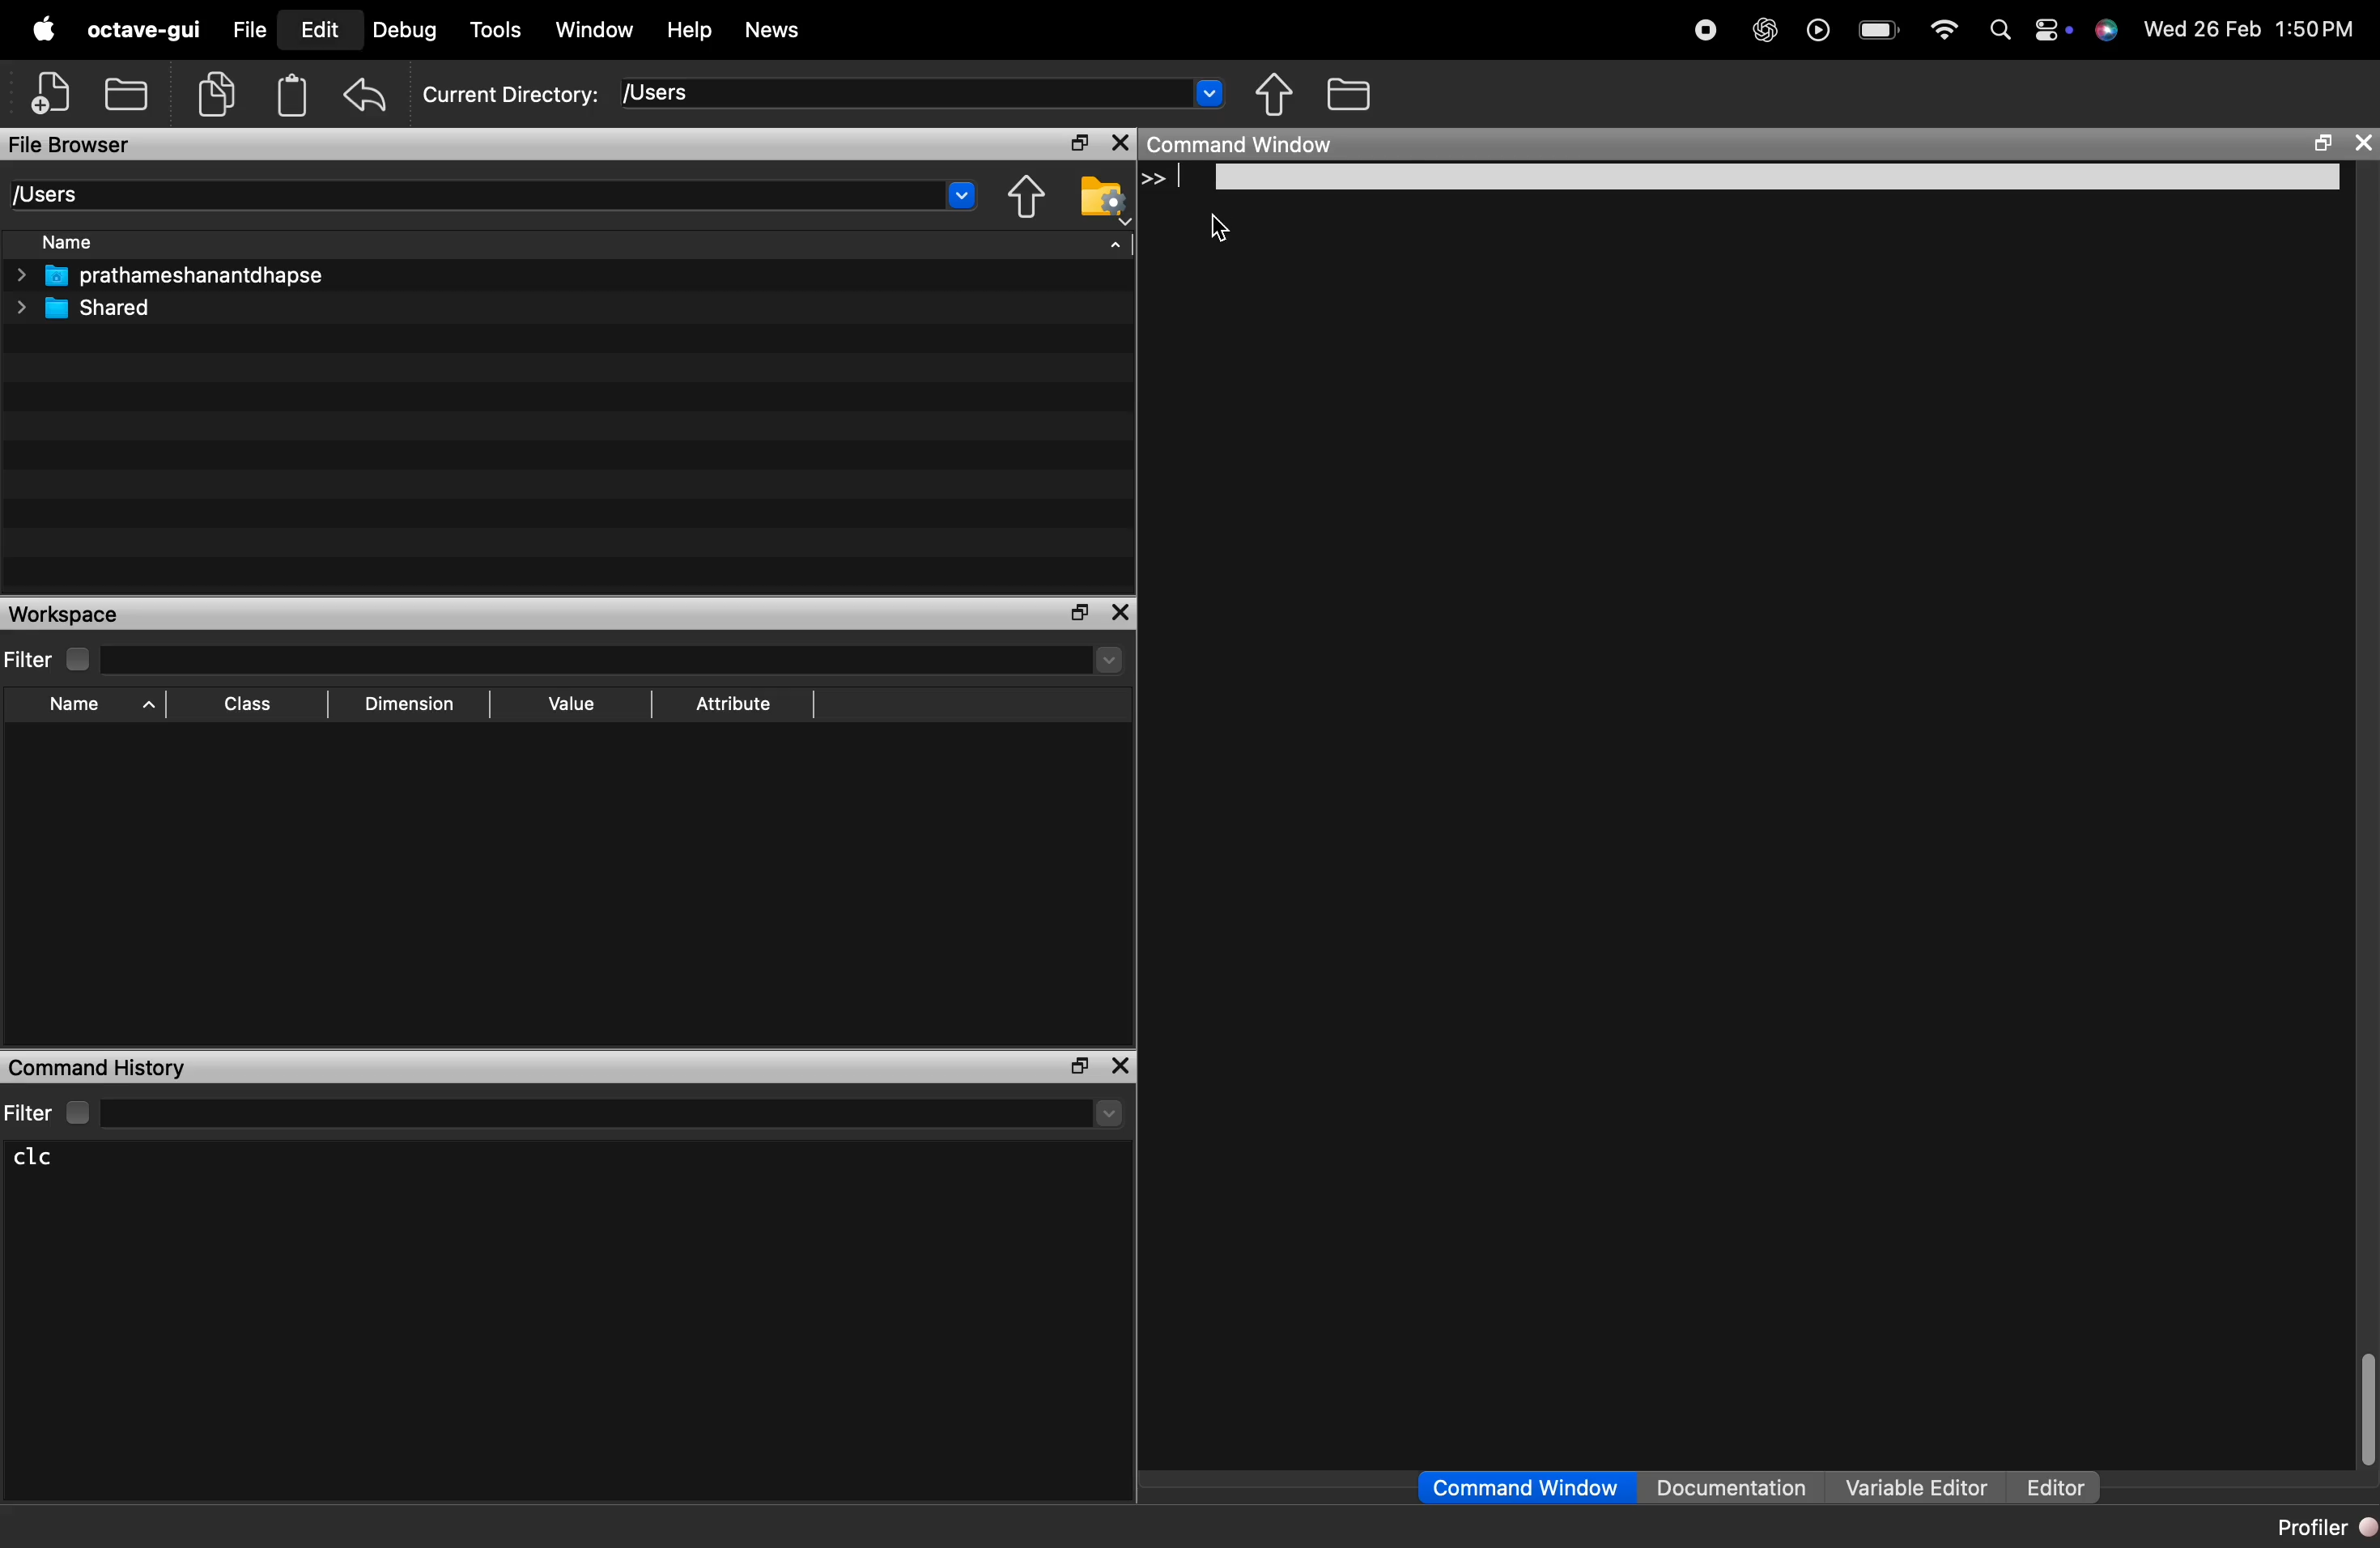 The height and width of the screenshot is (1548, 2380). What do you see at coordinates (570, 707) in the screenshot?
I see `Value` at bounding box center [570, 707].